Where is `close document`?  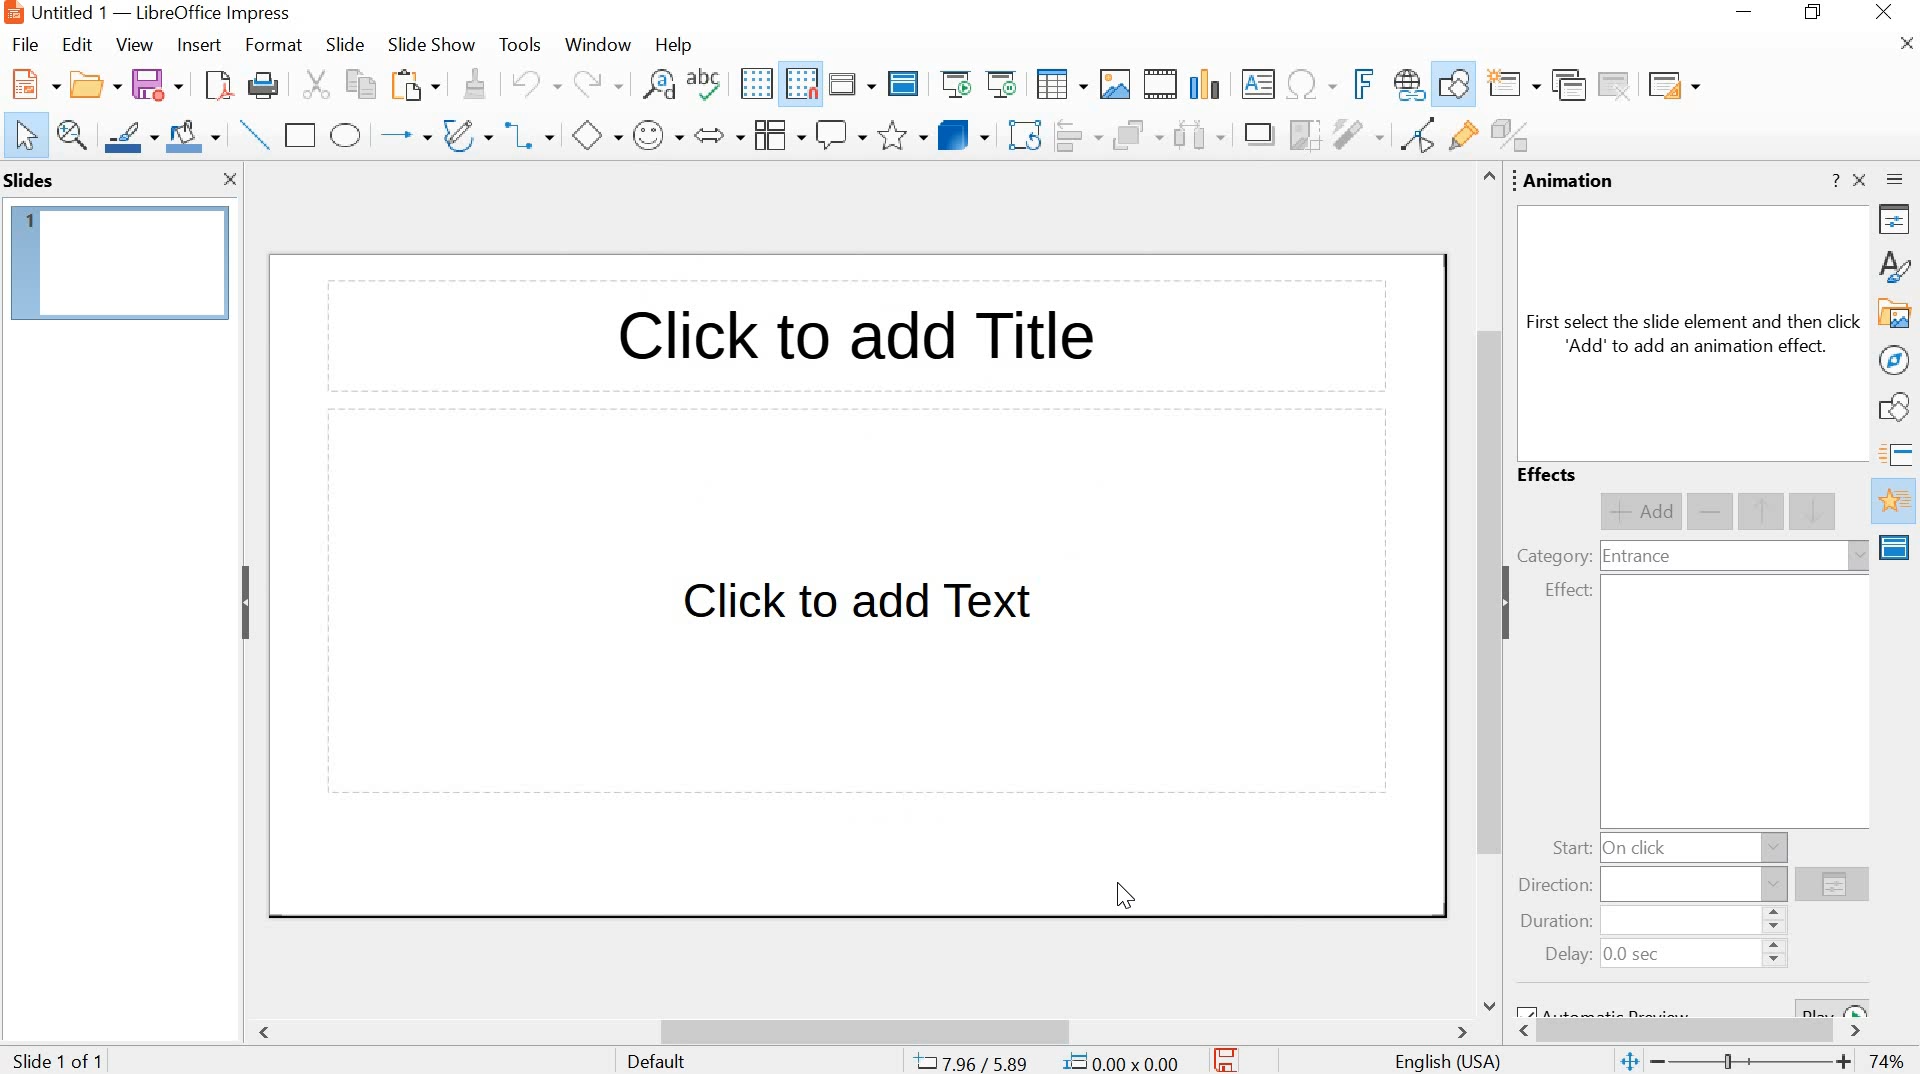 close document is located at coordinates (1908, 44).